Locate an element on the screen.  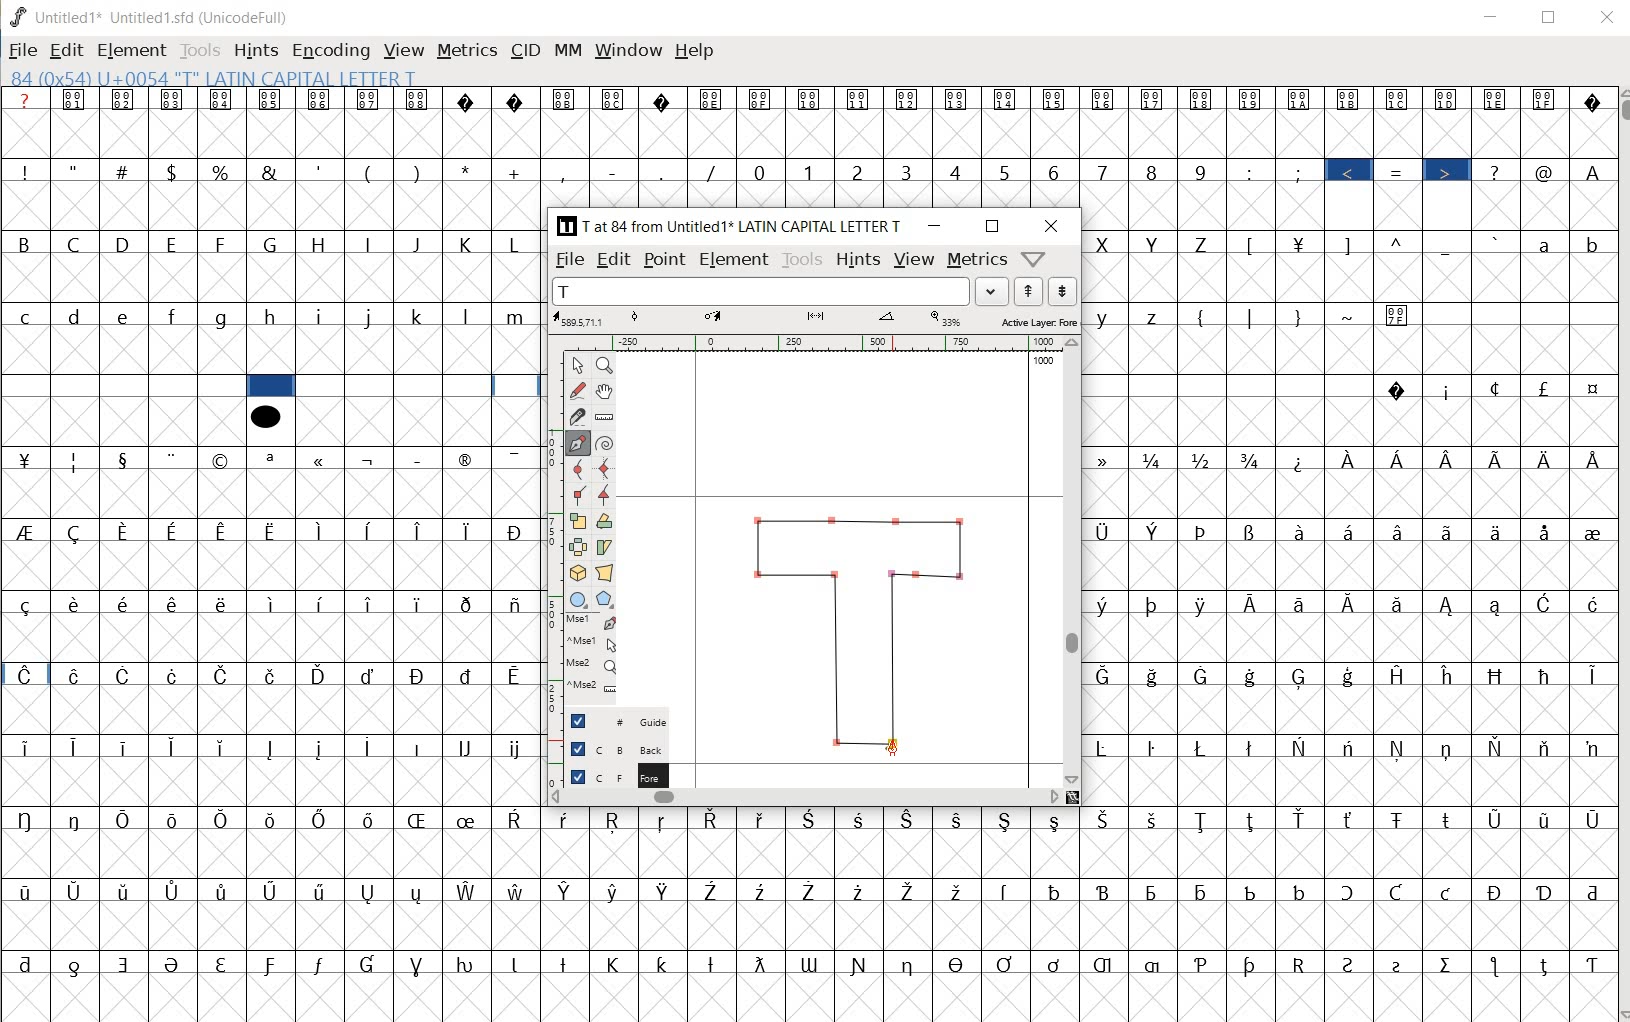
Symbol is located at coordinates (469, 675).